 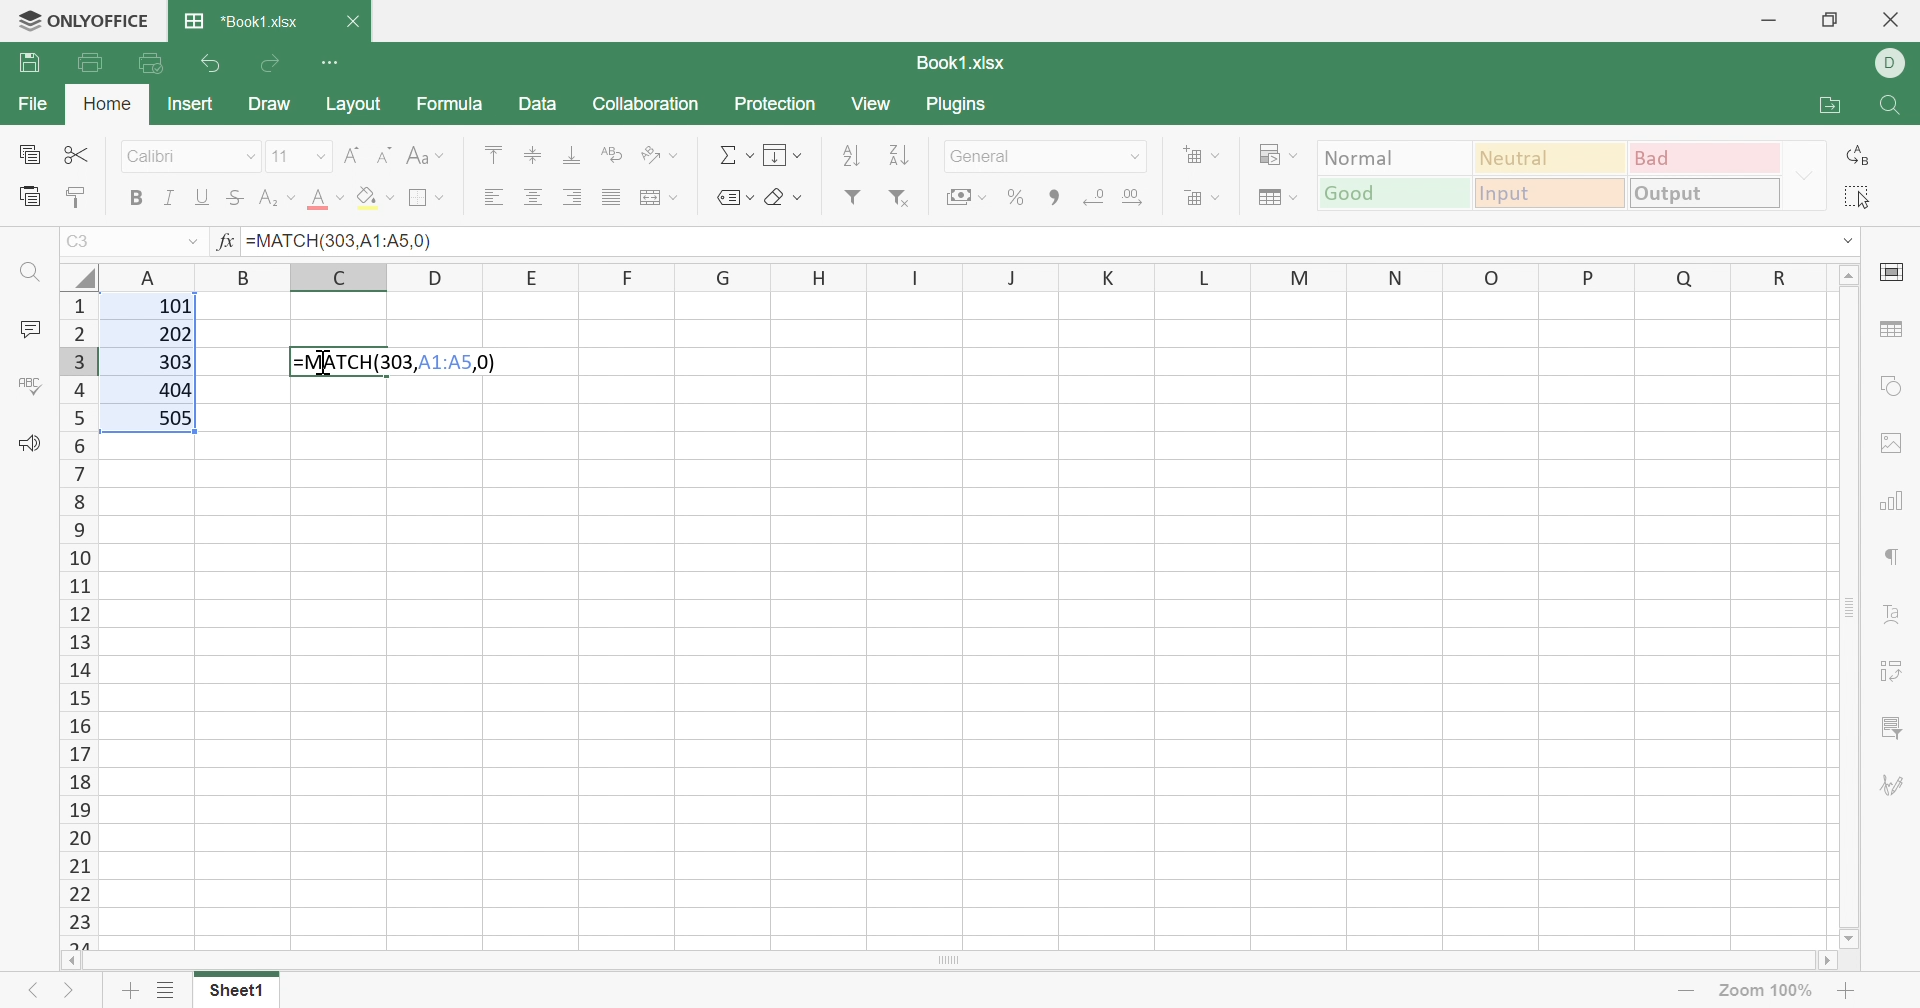 What do you see at coordinates (1894, 727) in the screenshot?
I see `slicer settings` at bounding box center [1894, 727].